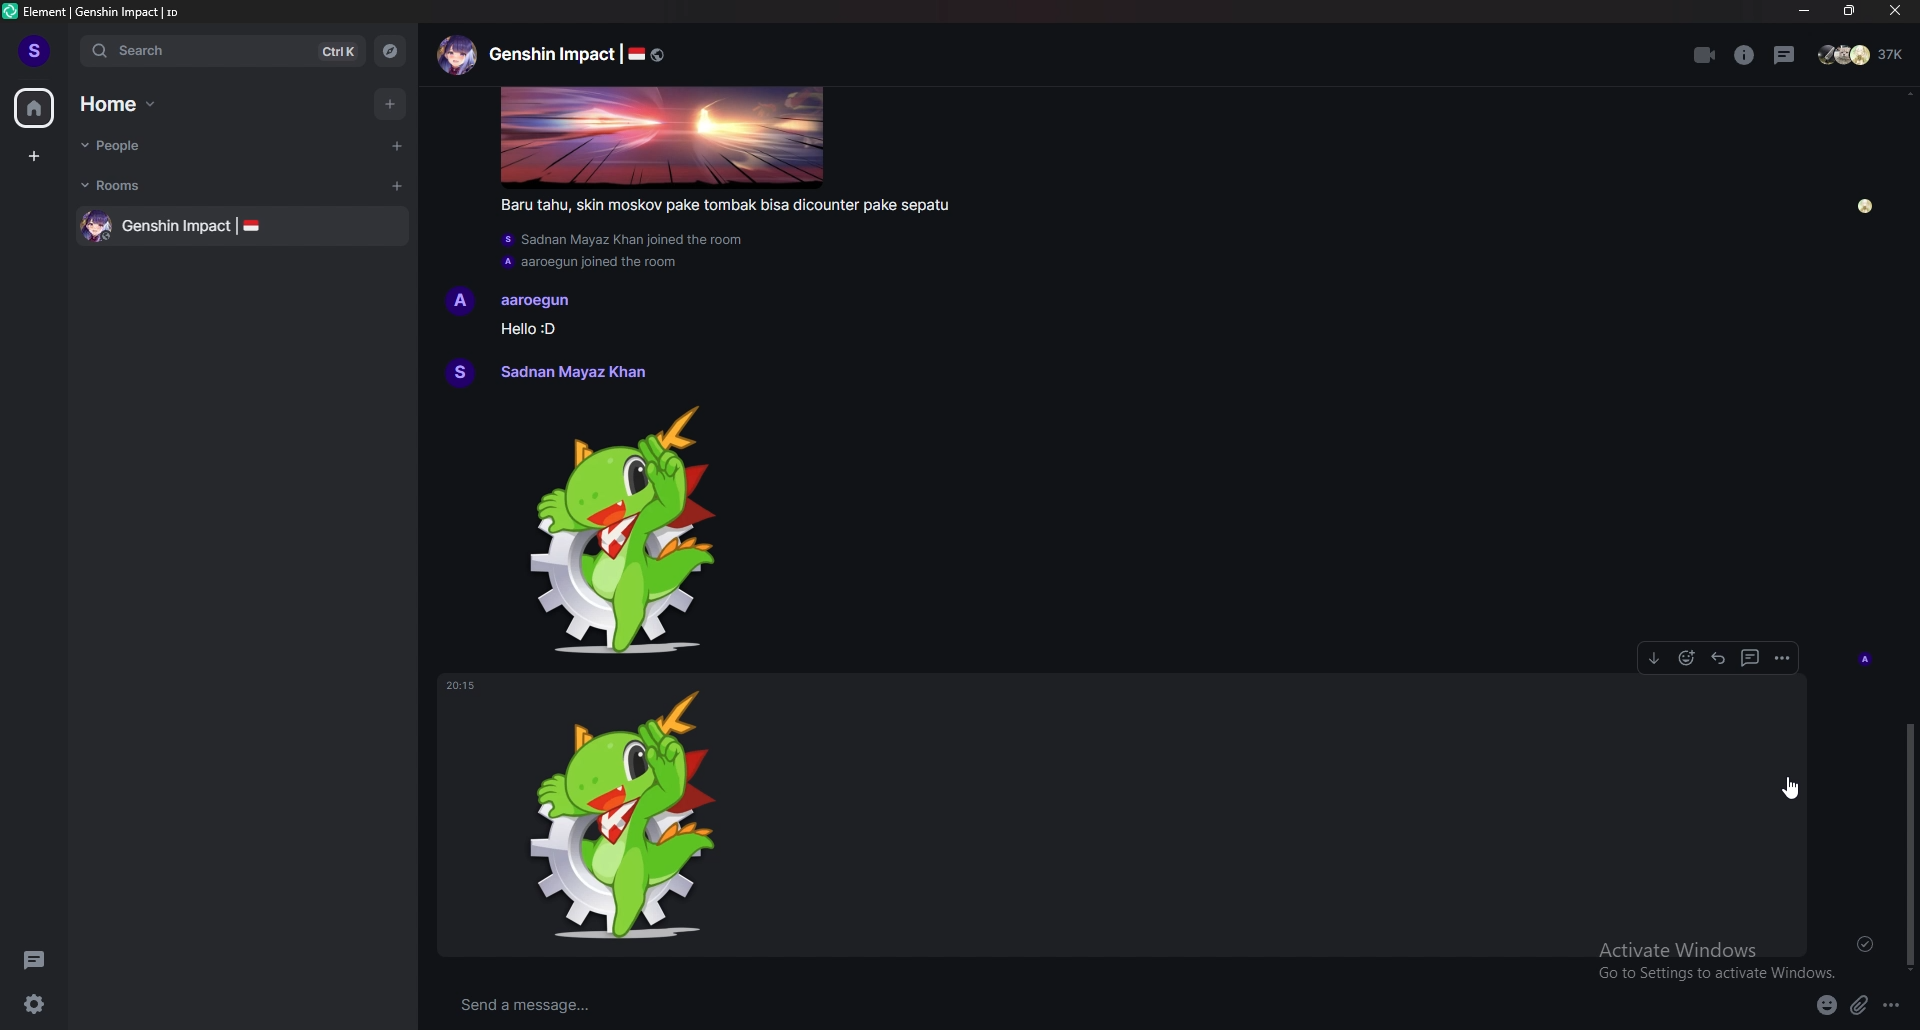  I want to click on video call, so click(1706, 55).